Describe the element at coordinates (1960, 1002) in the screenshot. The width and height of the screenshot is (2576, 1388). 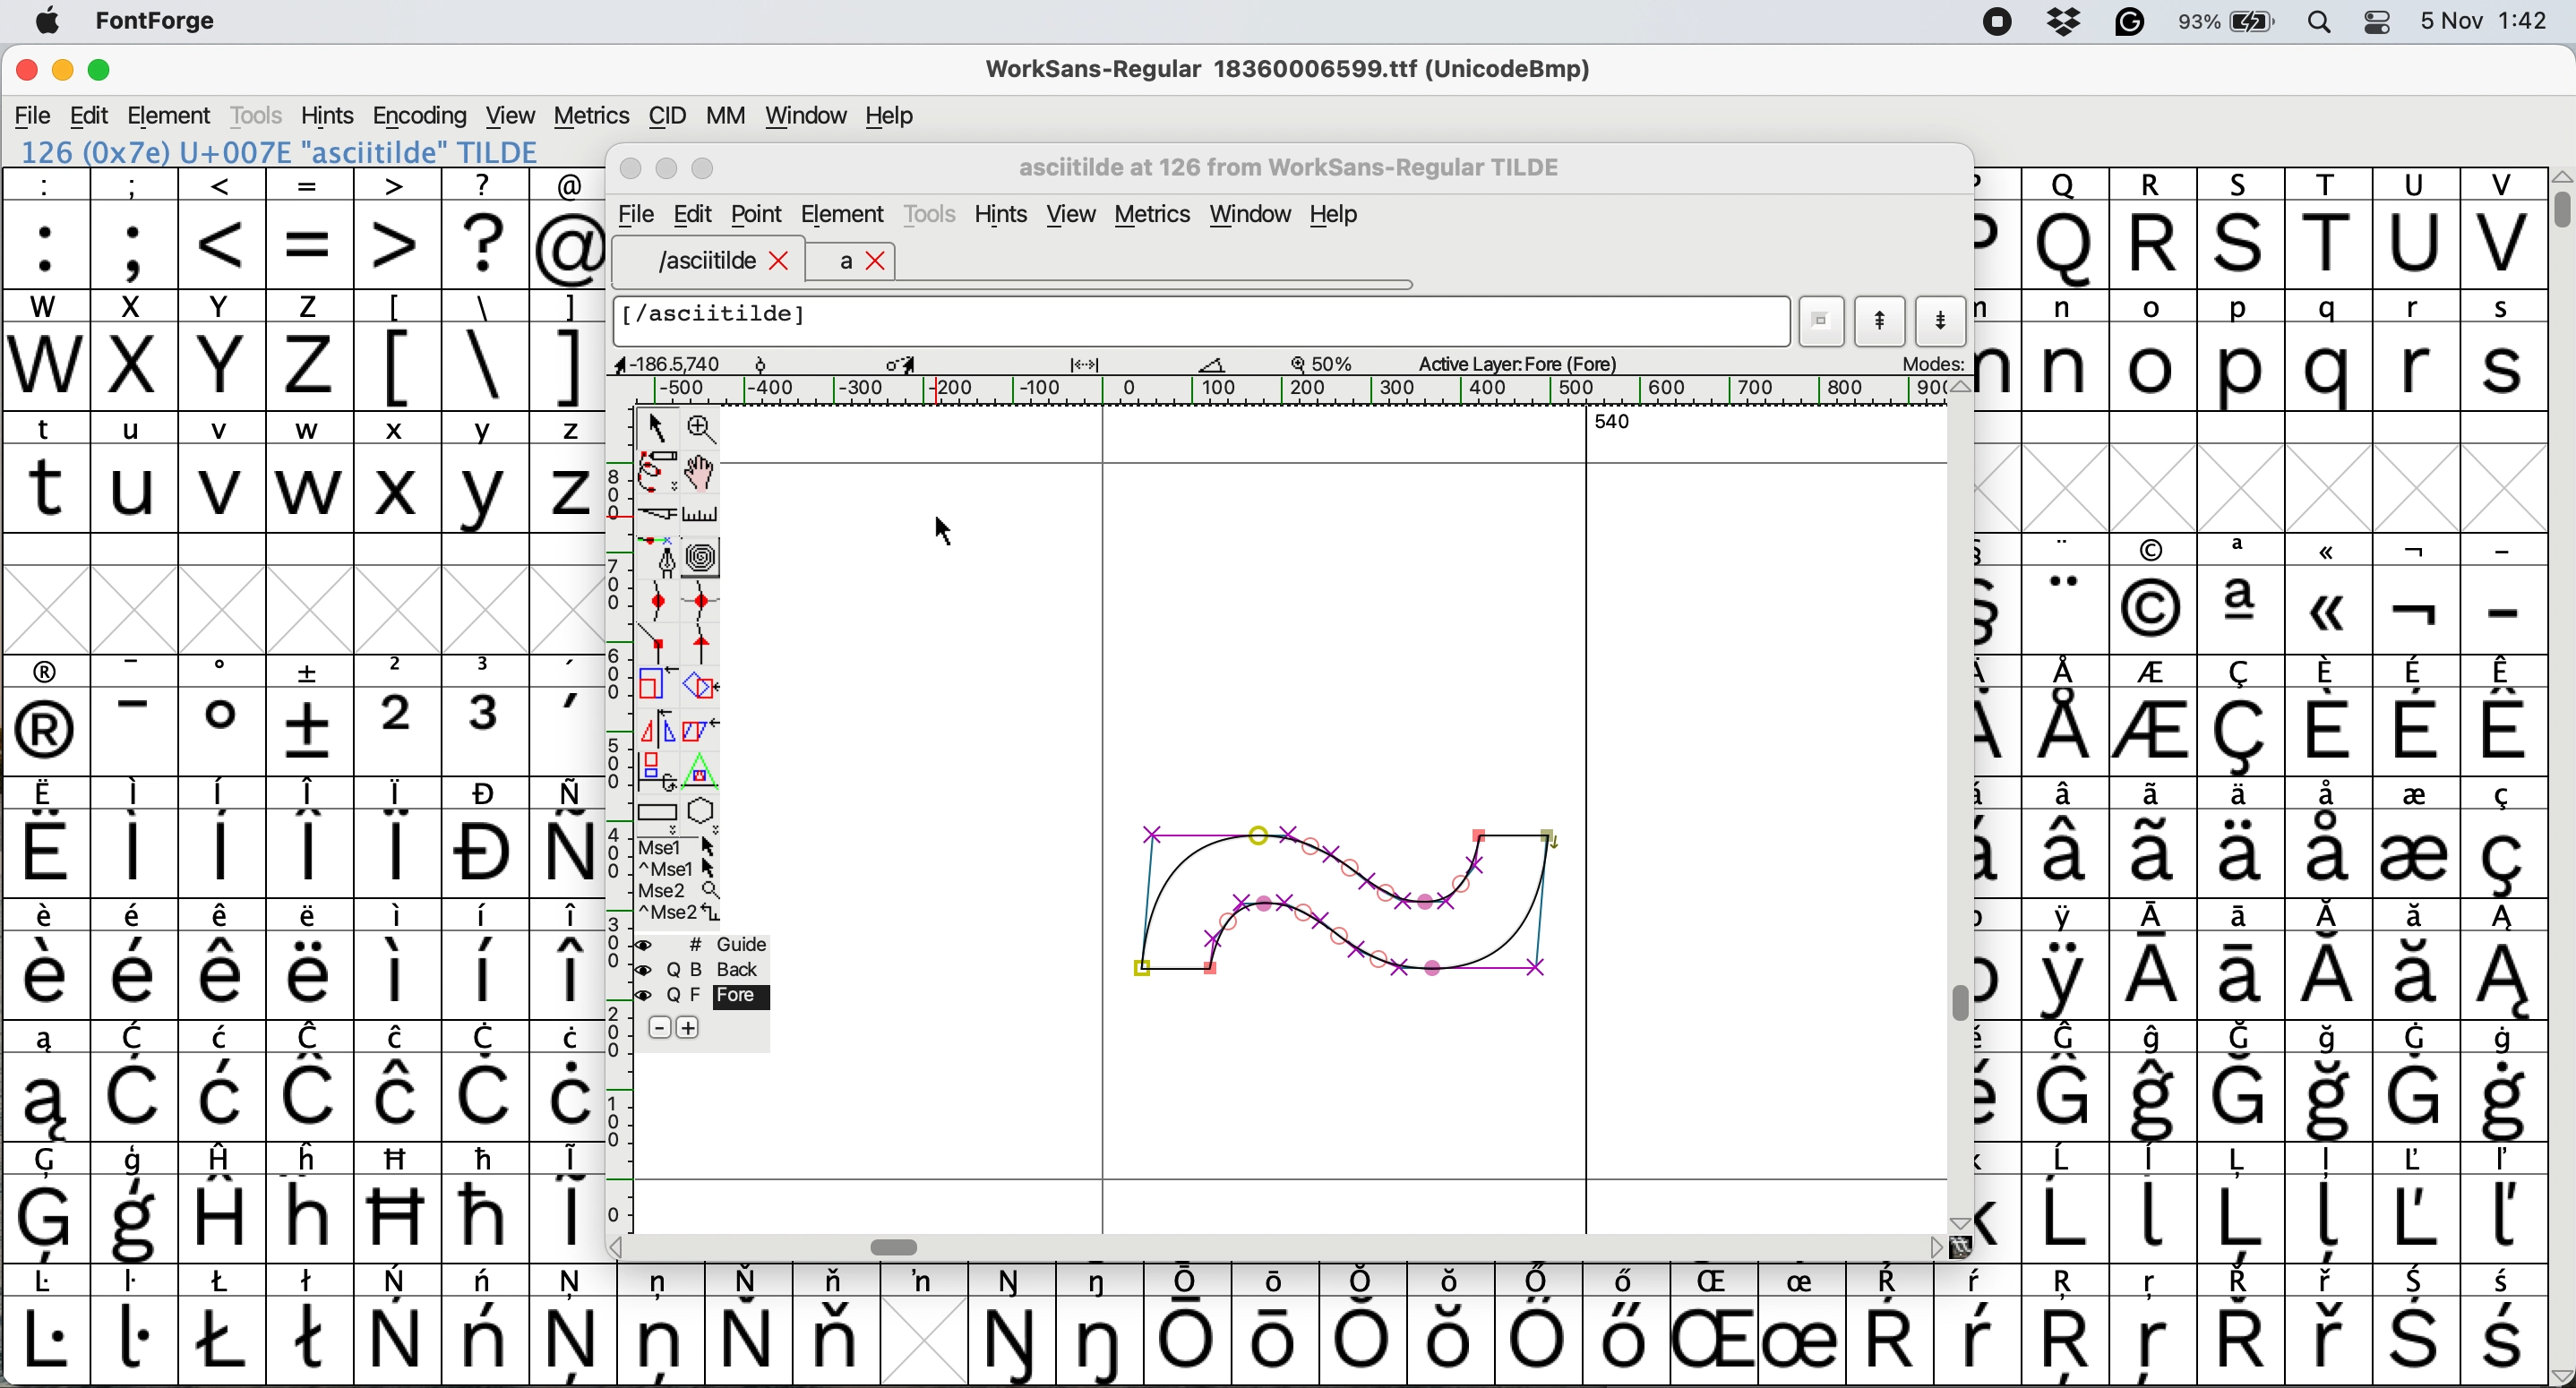
I see `Vertical scroll bar` at that location.